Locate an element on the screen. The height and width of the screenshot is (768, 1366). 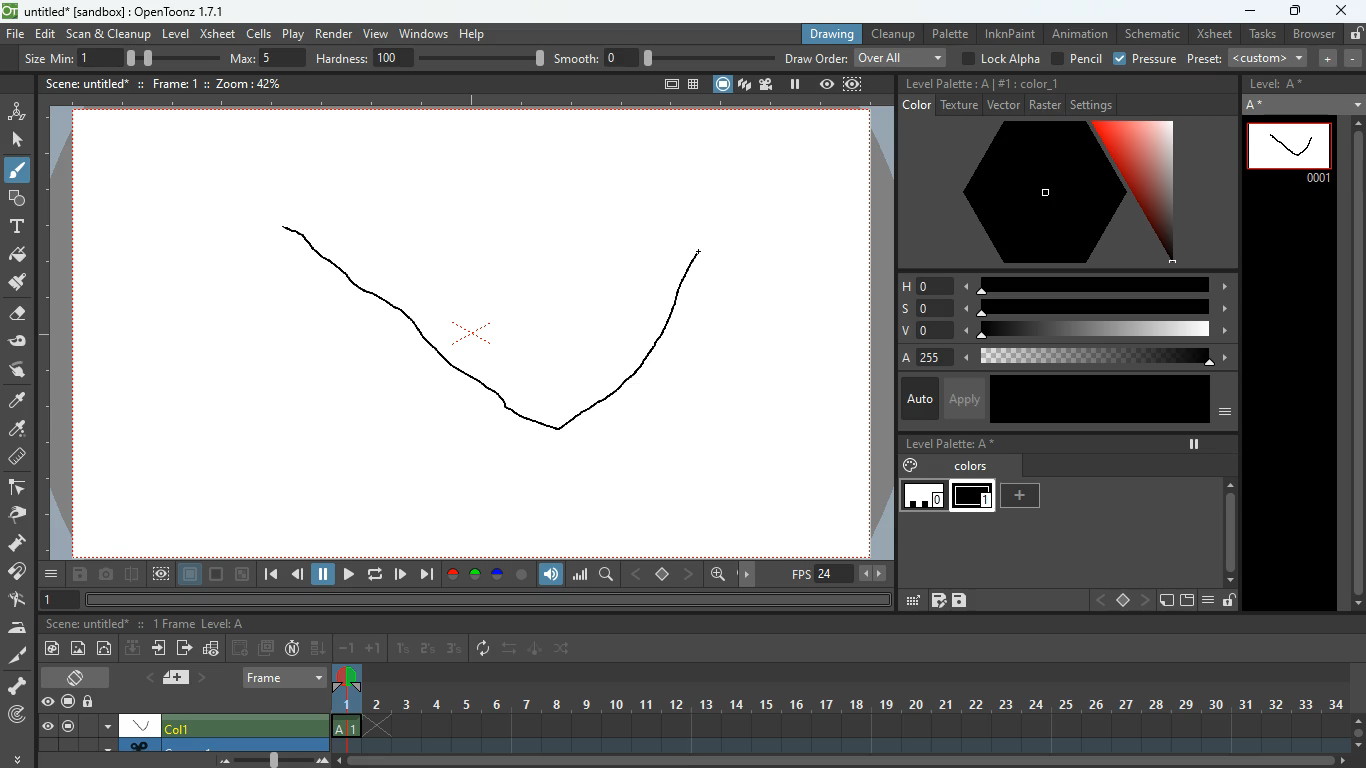
play is located at coordinates (295, 33).